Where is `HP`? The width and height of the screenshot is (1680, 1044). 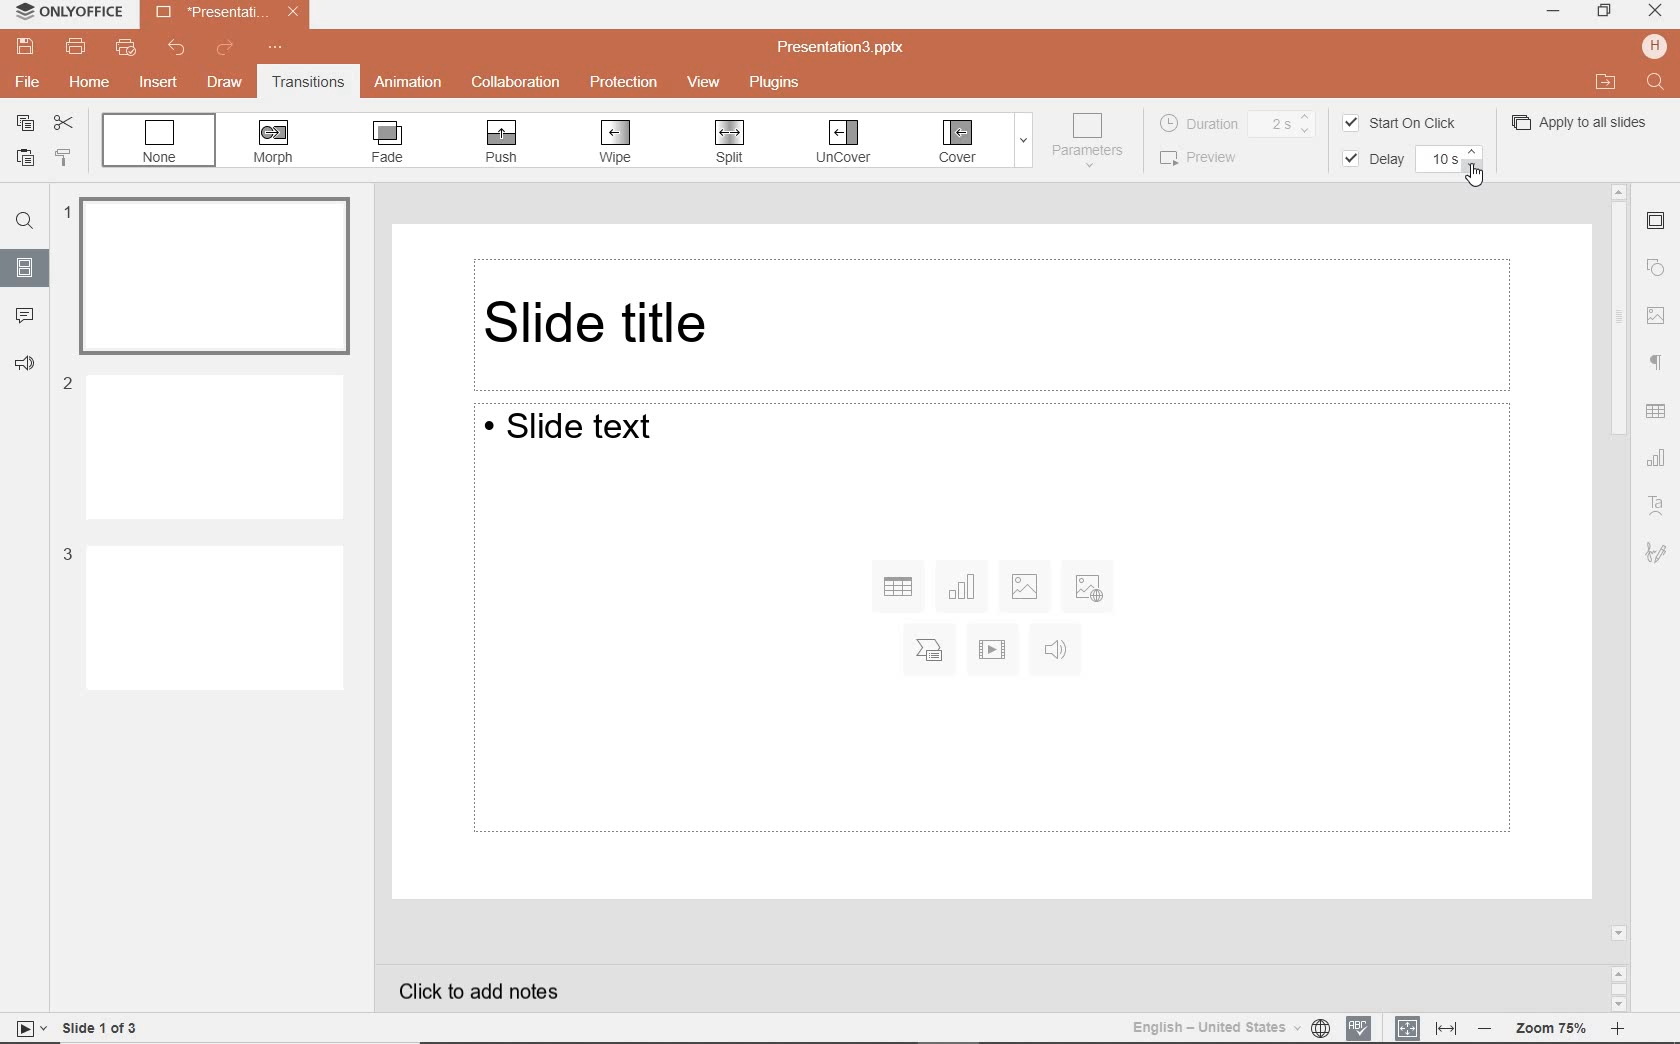
HP is located at coordinates (1652, 47).